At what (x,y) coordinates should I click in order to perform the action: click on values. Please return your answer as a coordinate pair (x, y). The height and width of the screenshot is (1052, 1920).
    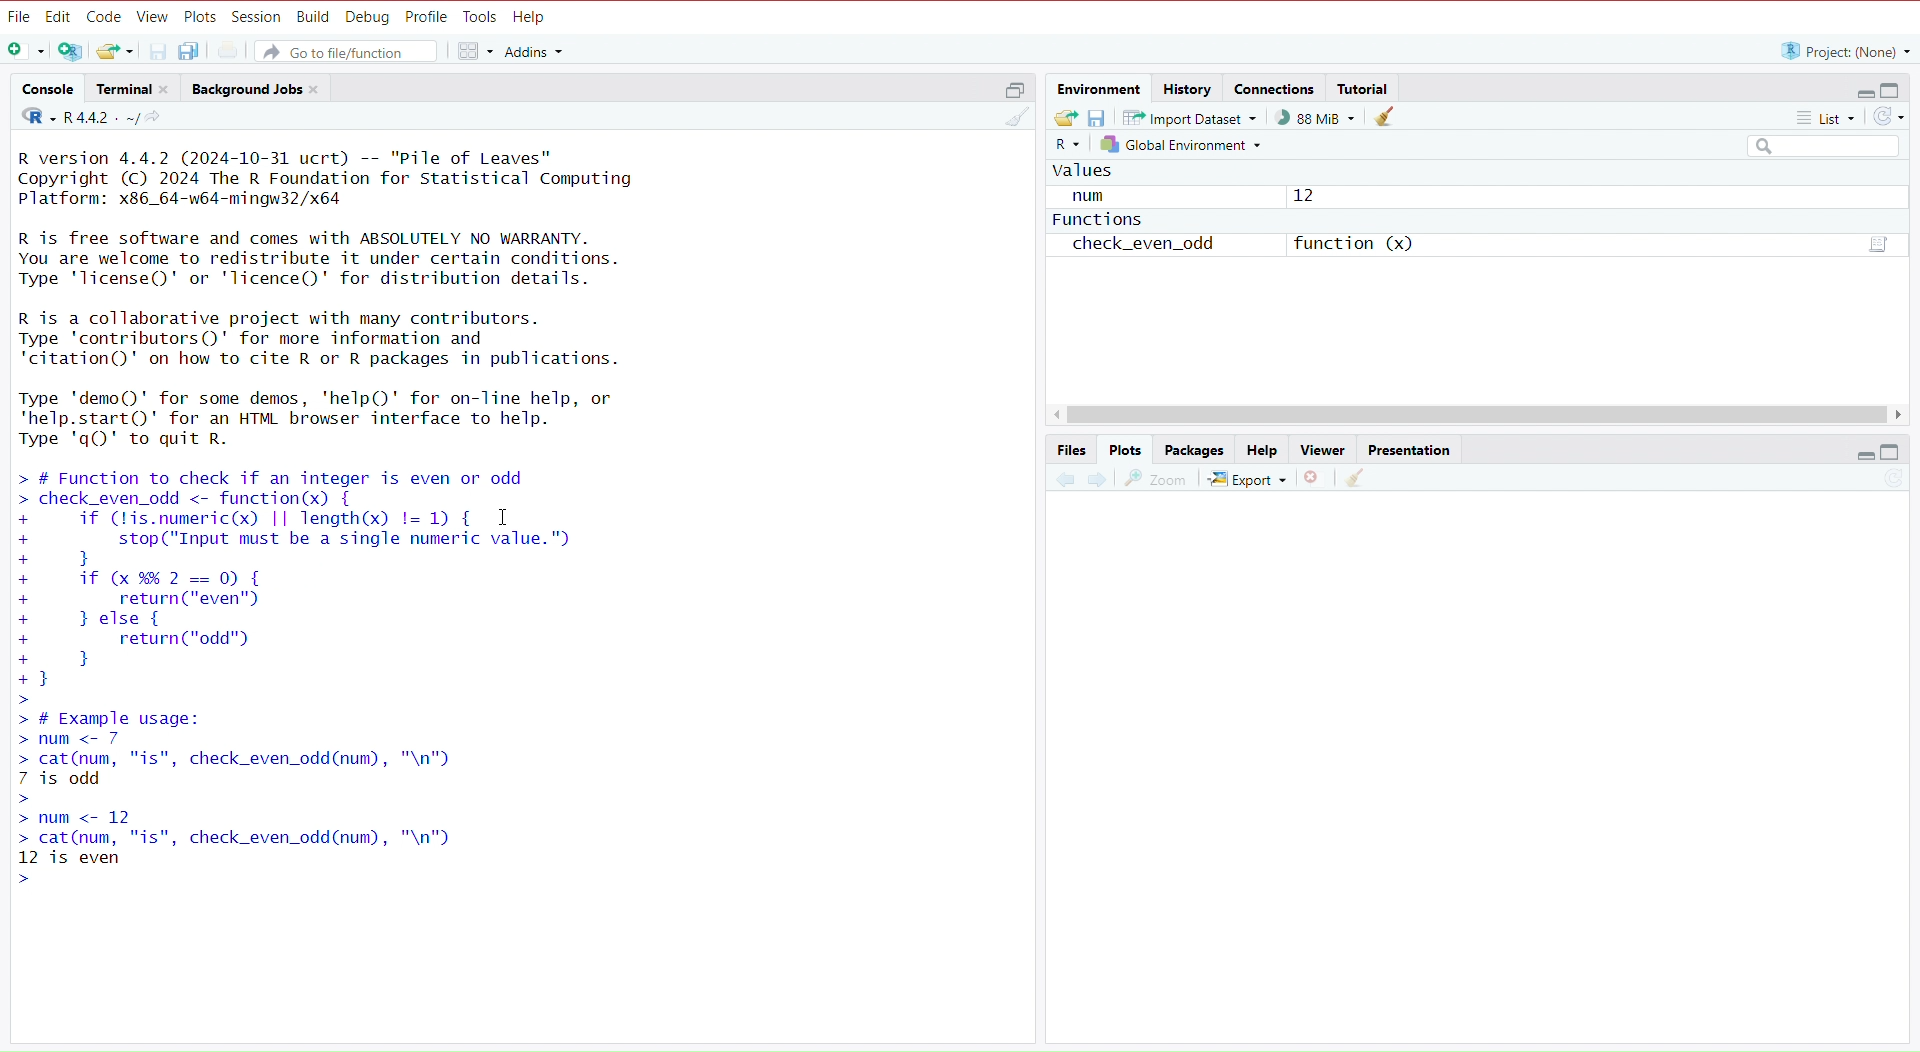
    Looking at the image, I should click on (1087, 175).